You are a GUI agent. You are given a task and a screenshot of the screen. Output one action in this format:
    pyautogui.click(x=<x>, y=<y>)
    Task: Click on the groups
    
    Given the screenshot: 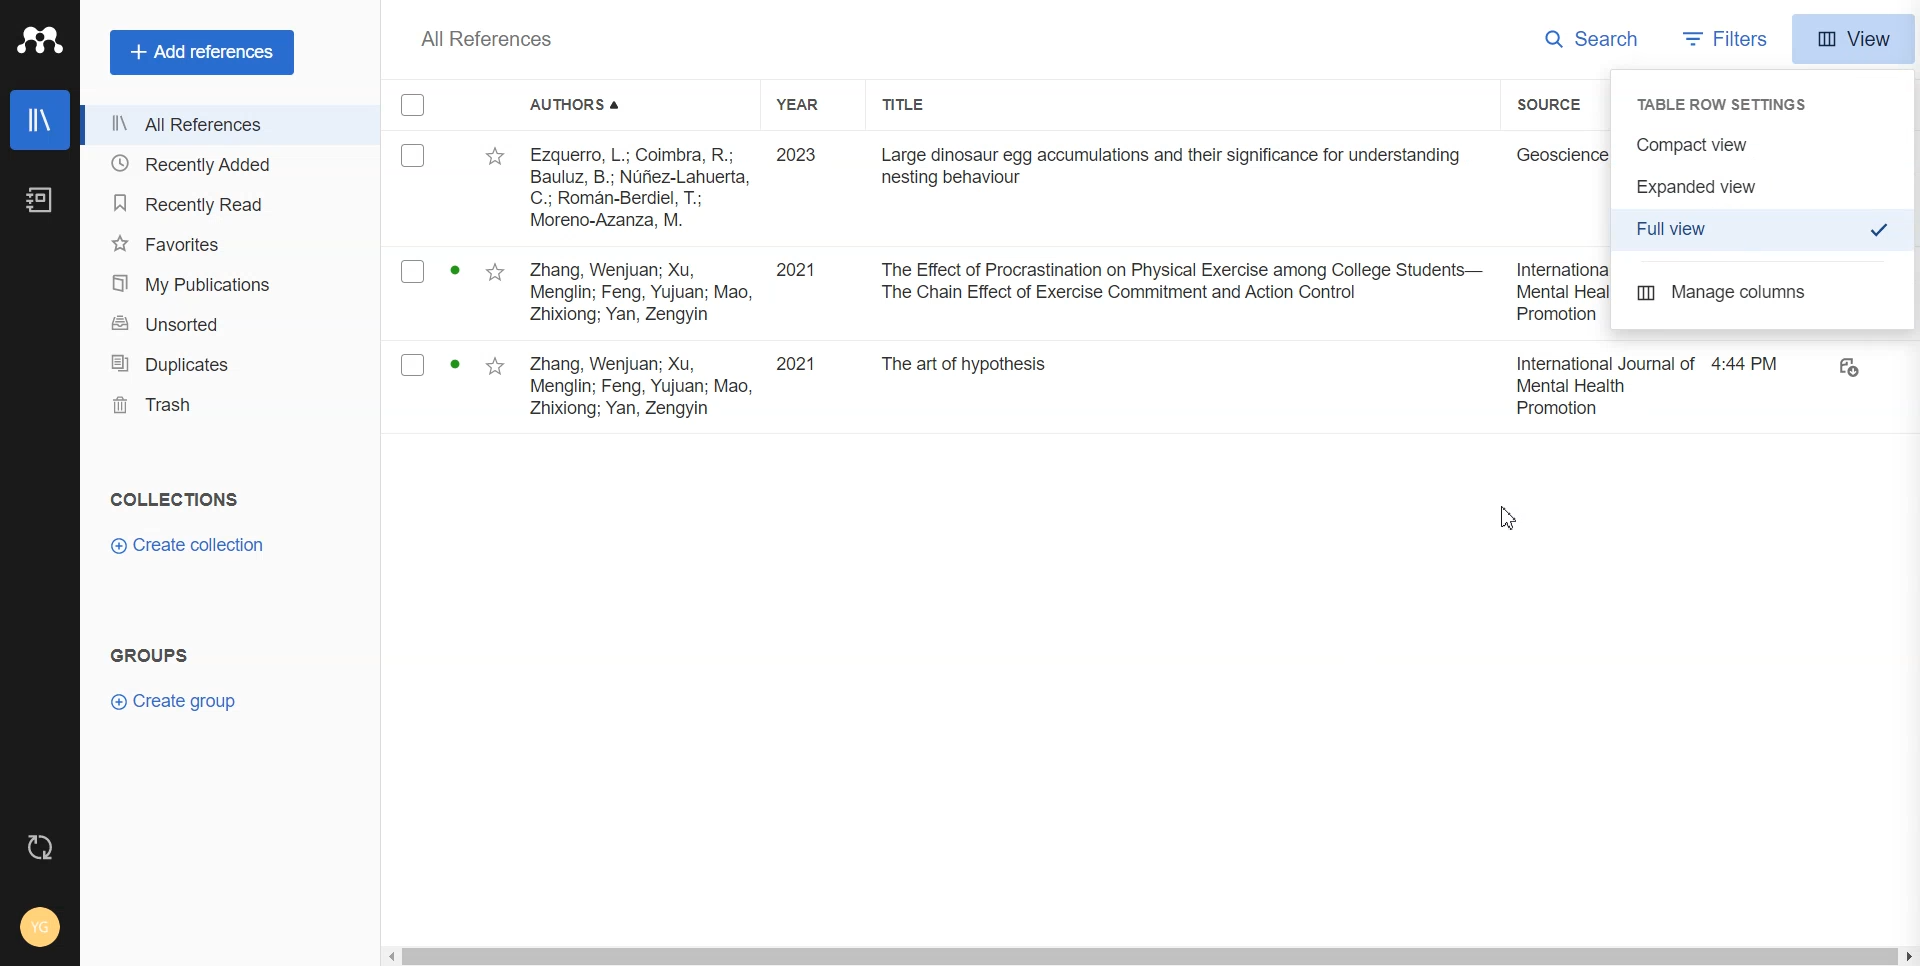 What is the action you would take?
    pyautogui.click(x=155, y=656)
    